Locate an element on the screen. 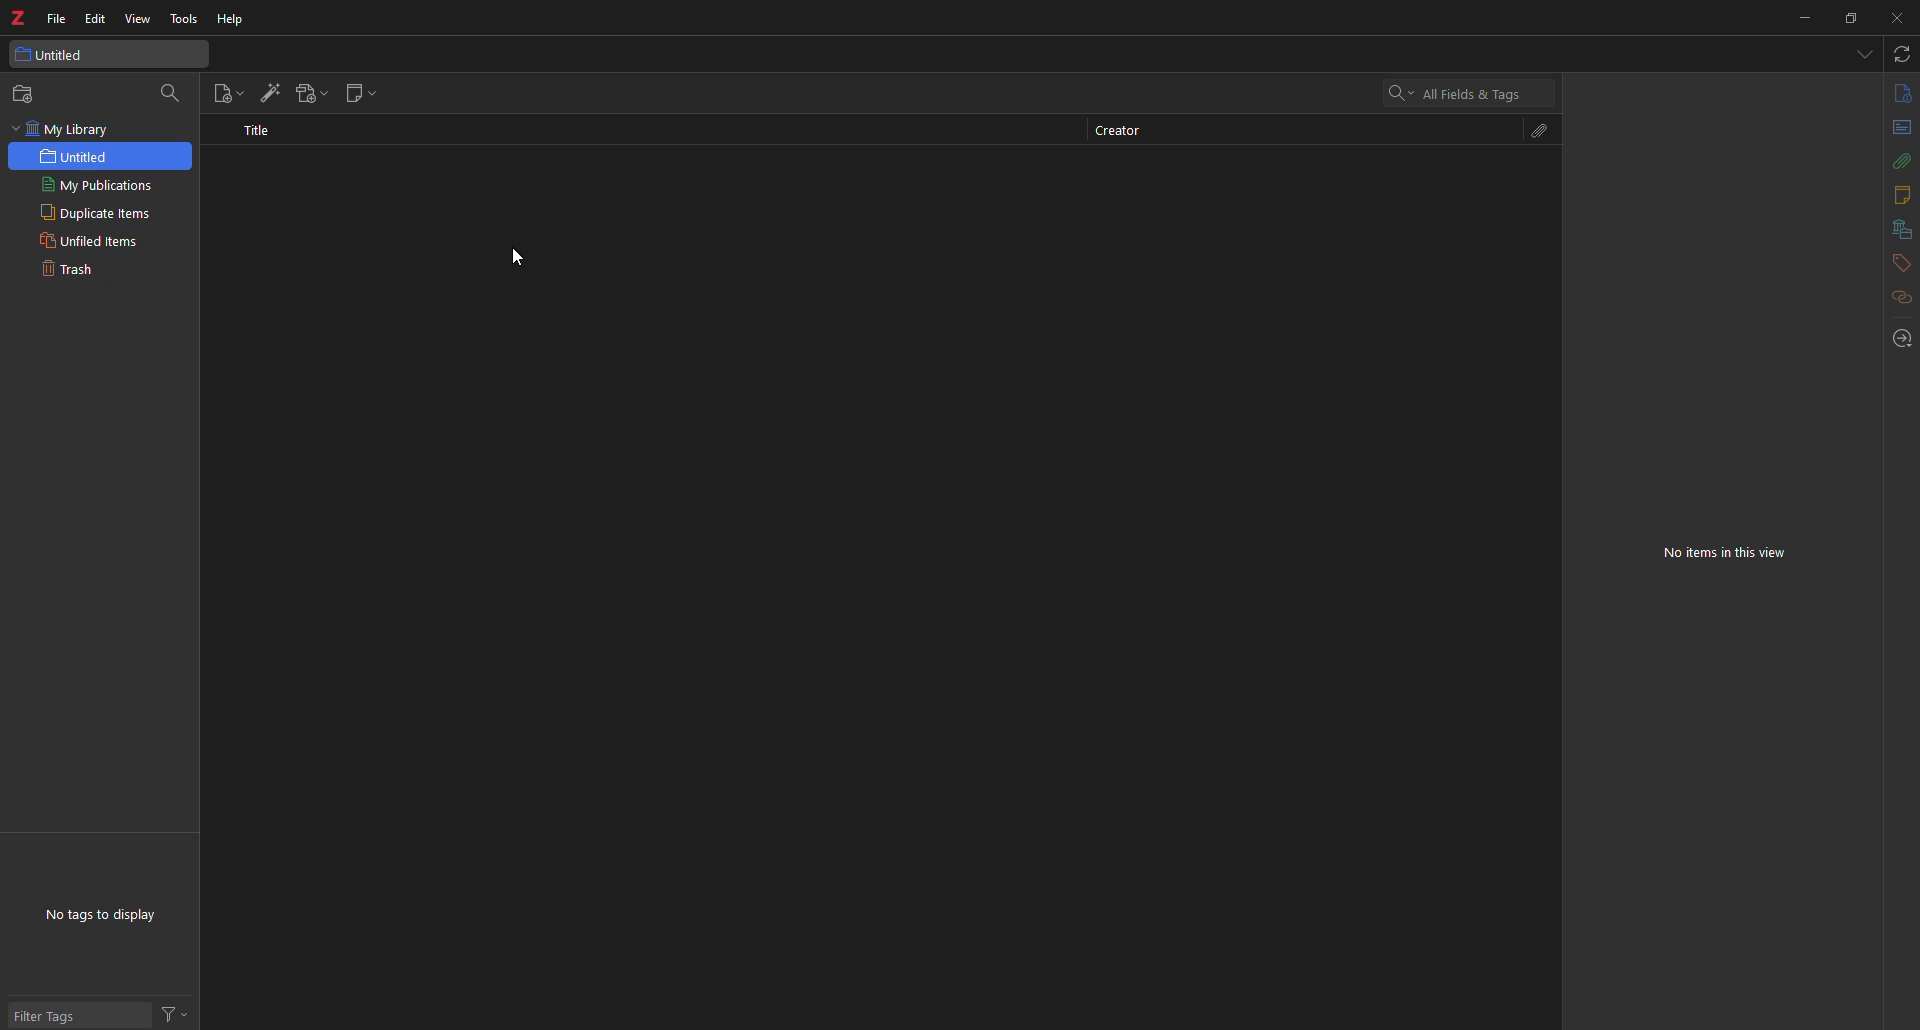  search is located at coordinates (175, 92).